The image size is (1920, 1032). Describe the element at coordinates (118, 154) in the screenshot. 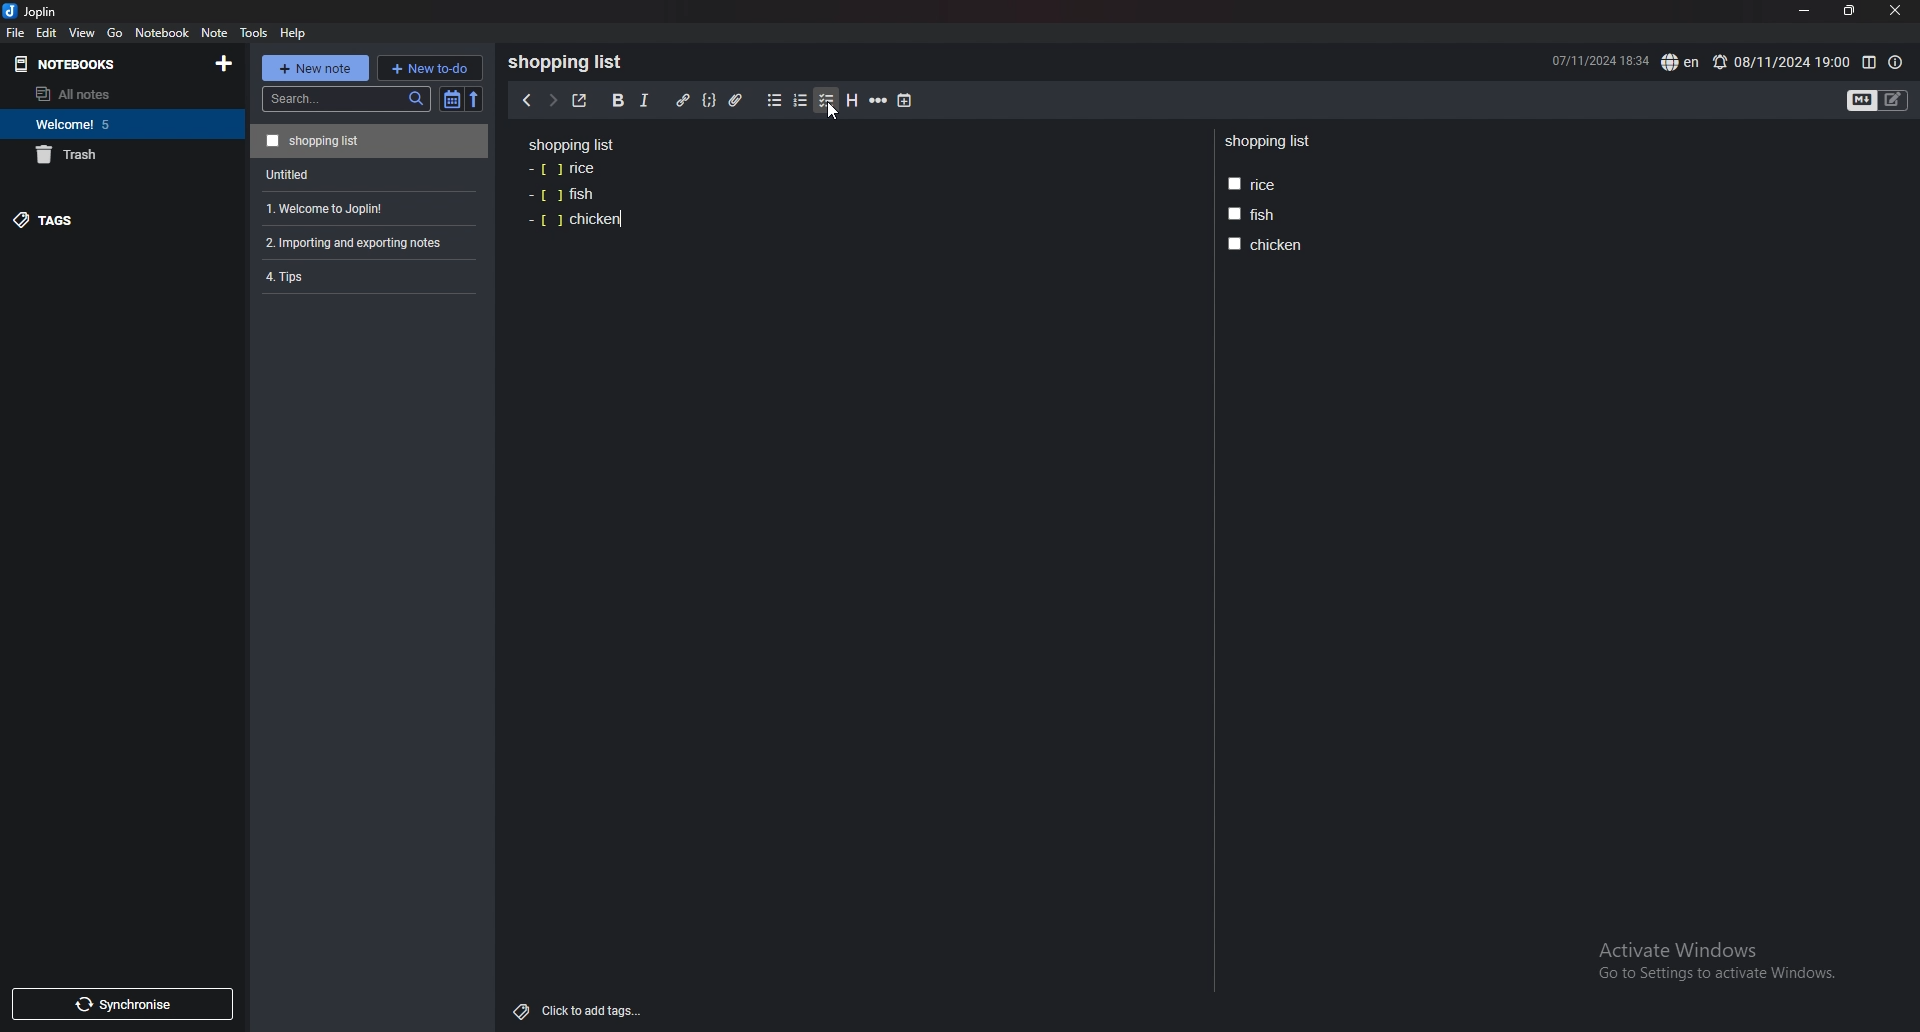

I see `trash` at that location.